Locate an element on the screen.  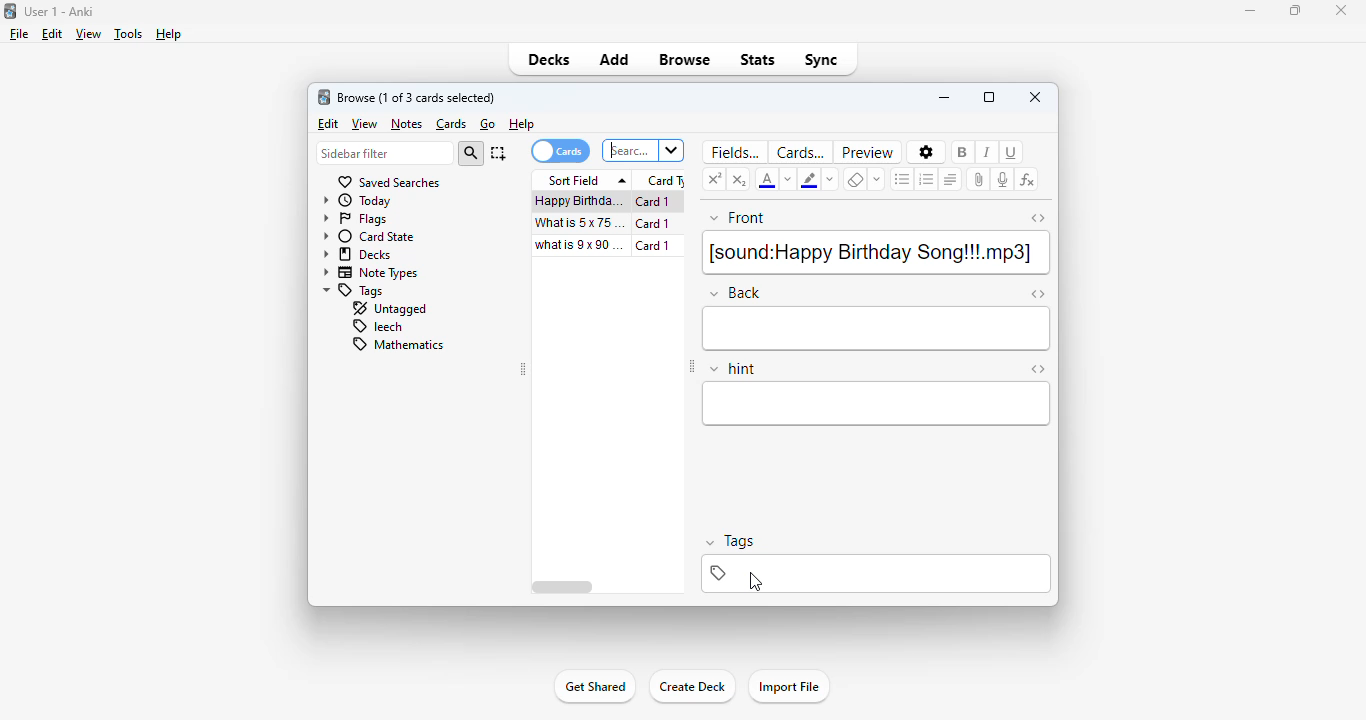
card 1 is located at coordinates (658, 246).